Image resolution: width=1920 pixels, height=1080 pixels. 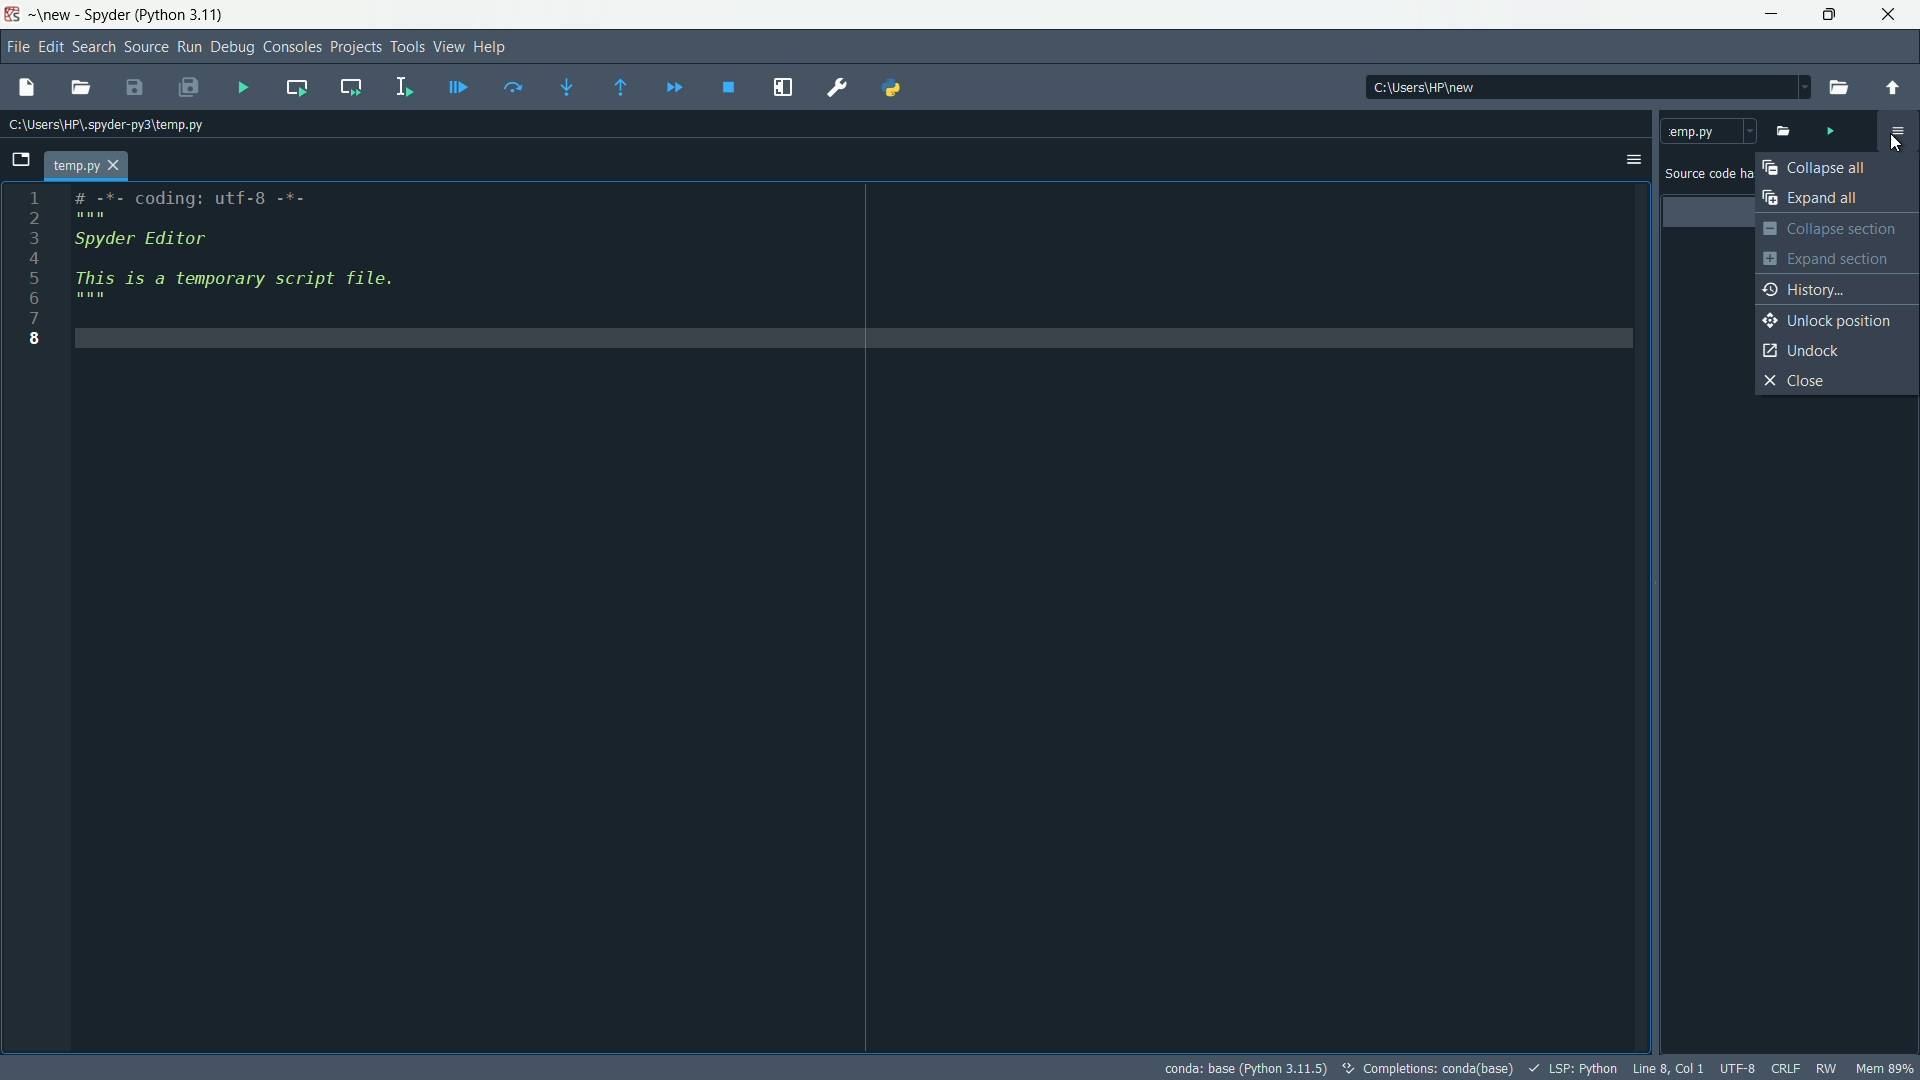 What do you see at coordinates (189, 89) in the screenshot?
I see `save all files` at bounding box center [189, 89].